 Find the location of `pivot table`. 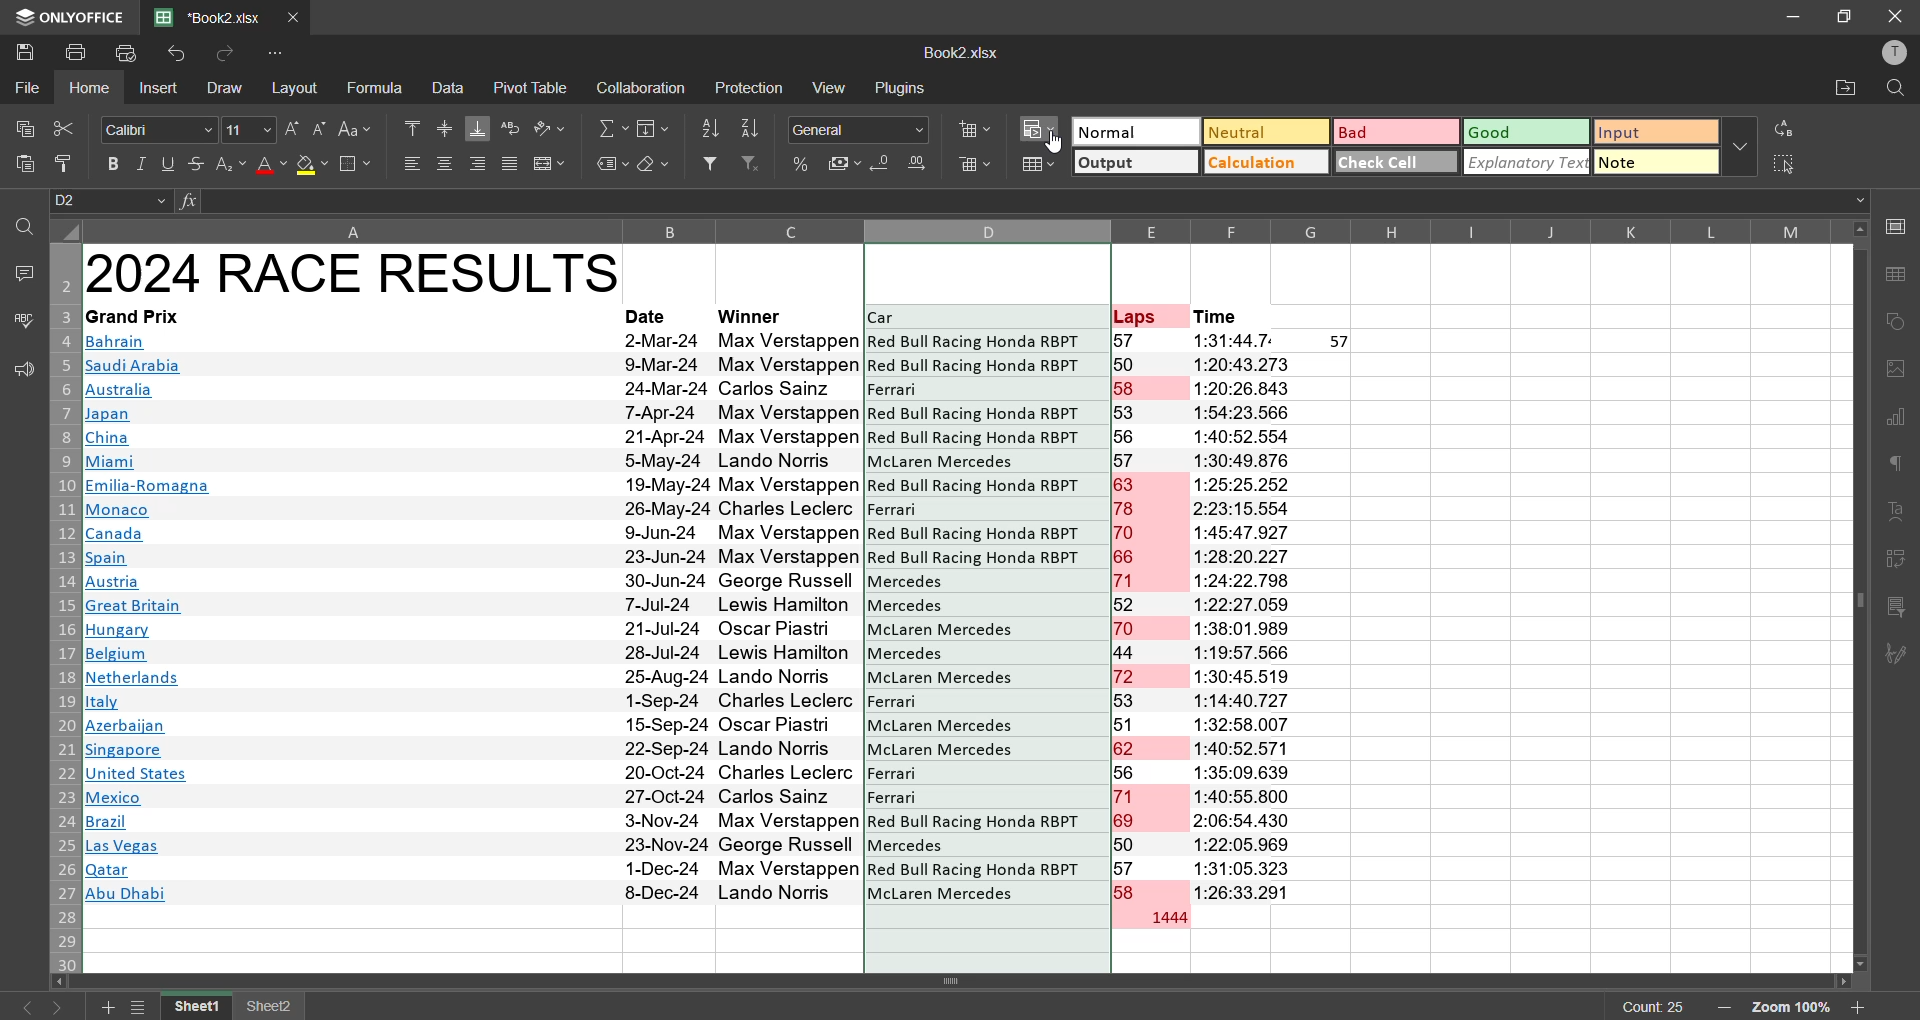

pivot table is located at coordinates (1897, 563).